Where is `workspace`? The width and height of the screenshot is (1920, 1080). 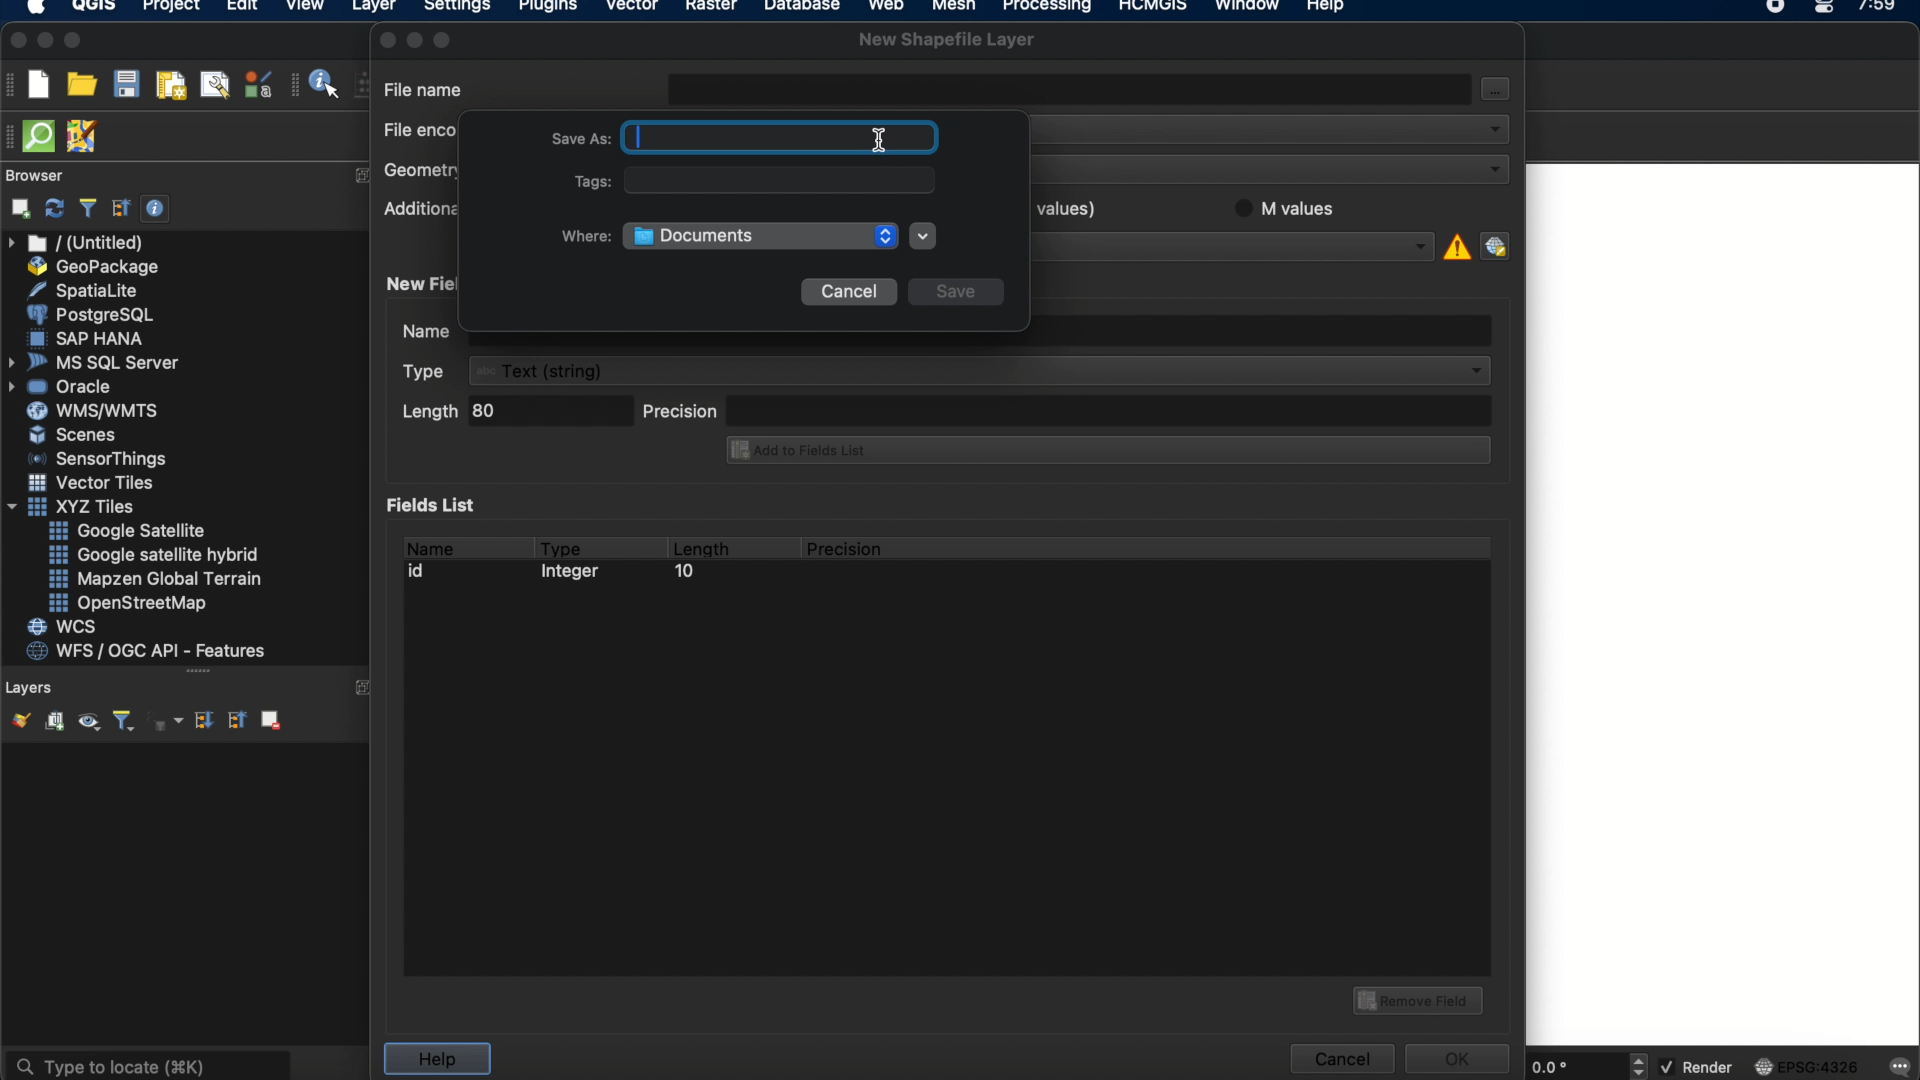
workspace is located at coordinates (1723, 603).